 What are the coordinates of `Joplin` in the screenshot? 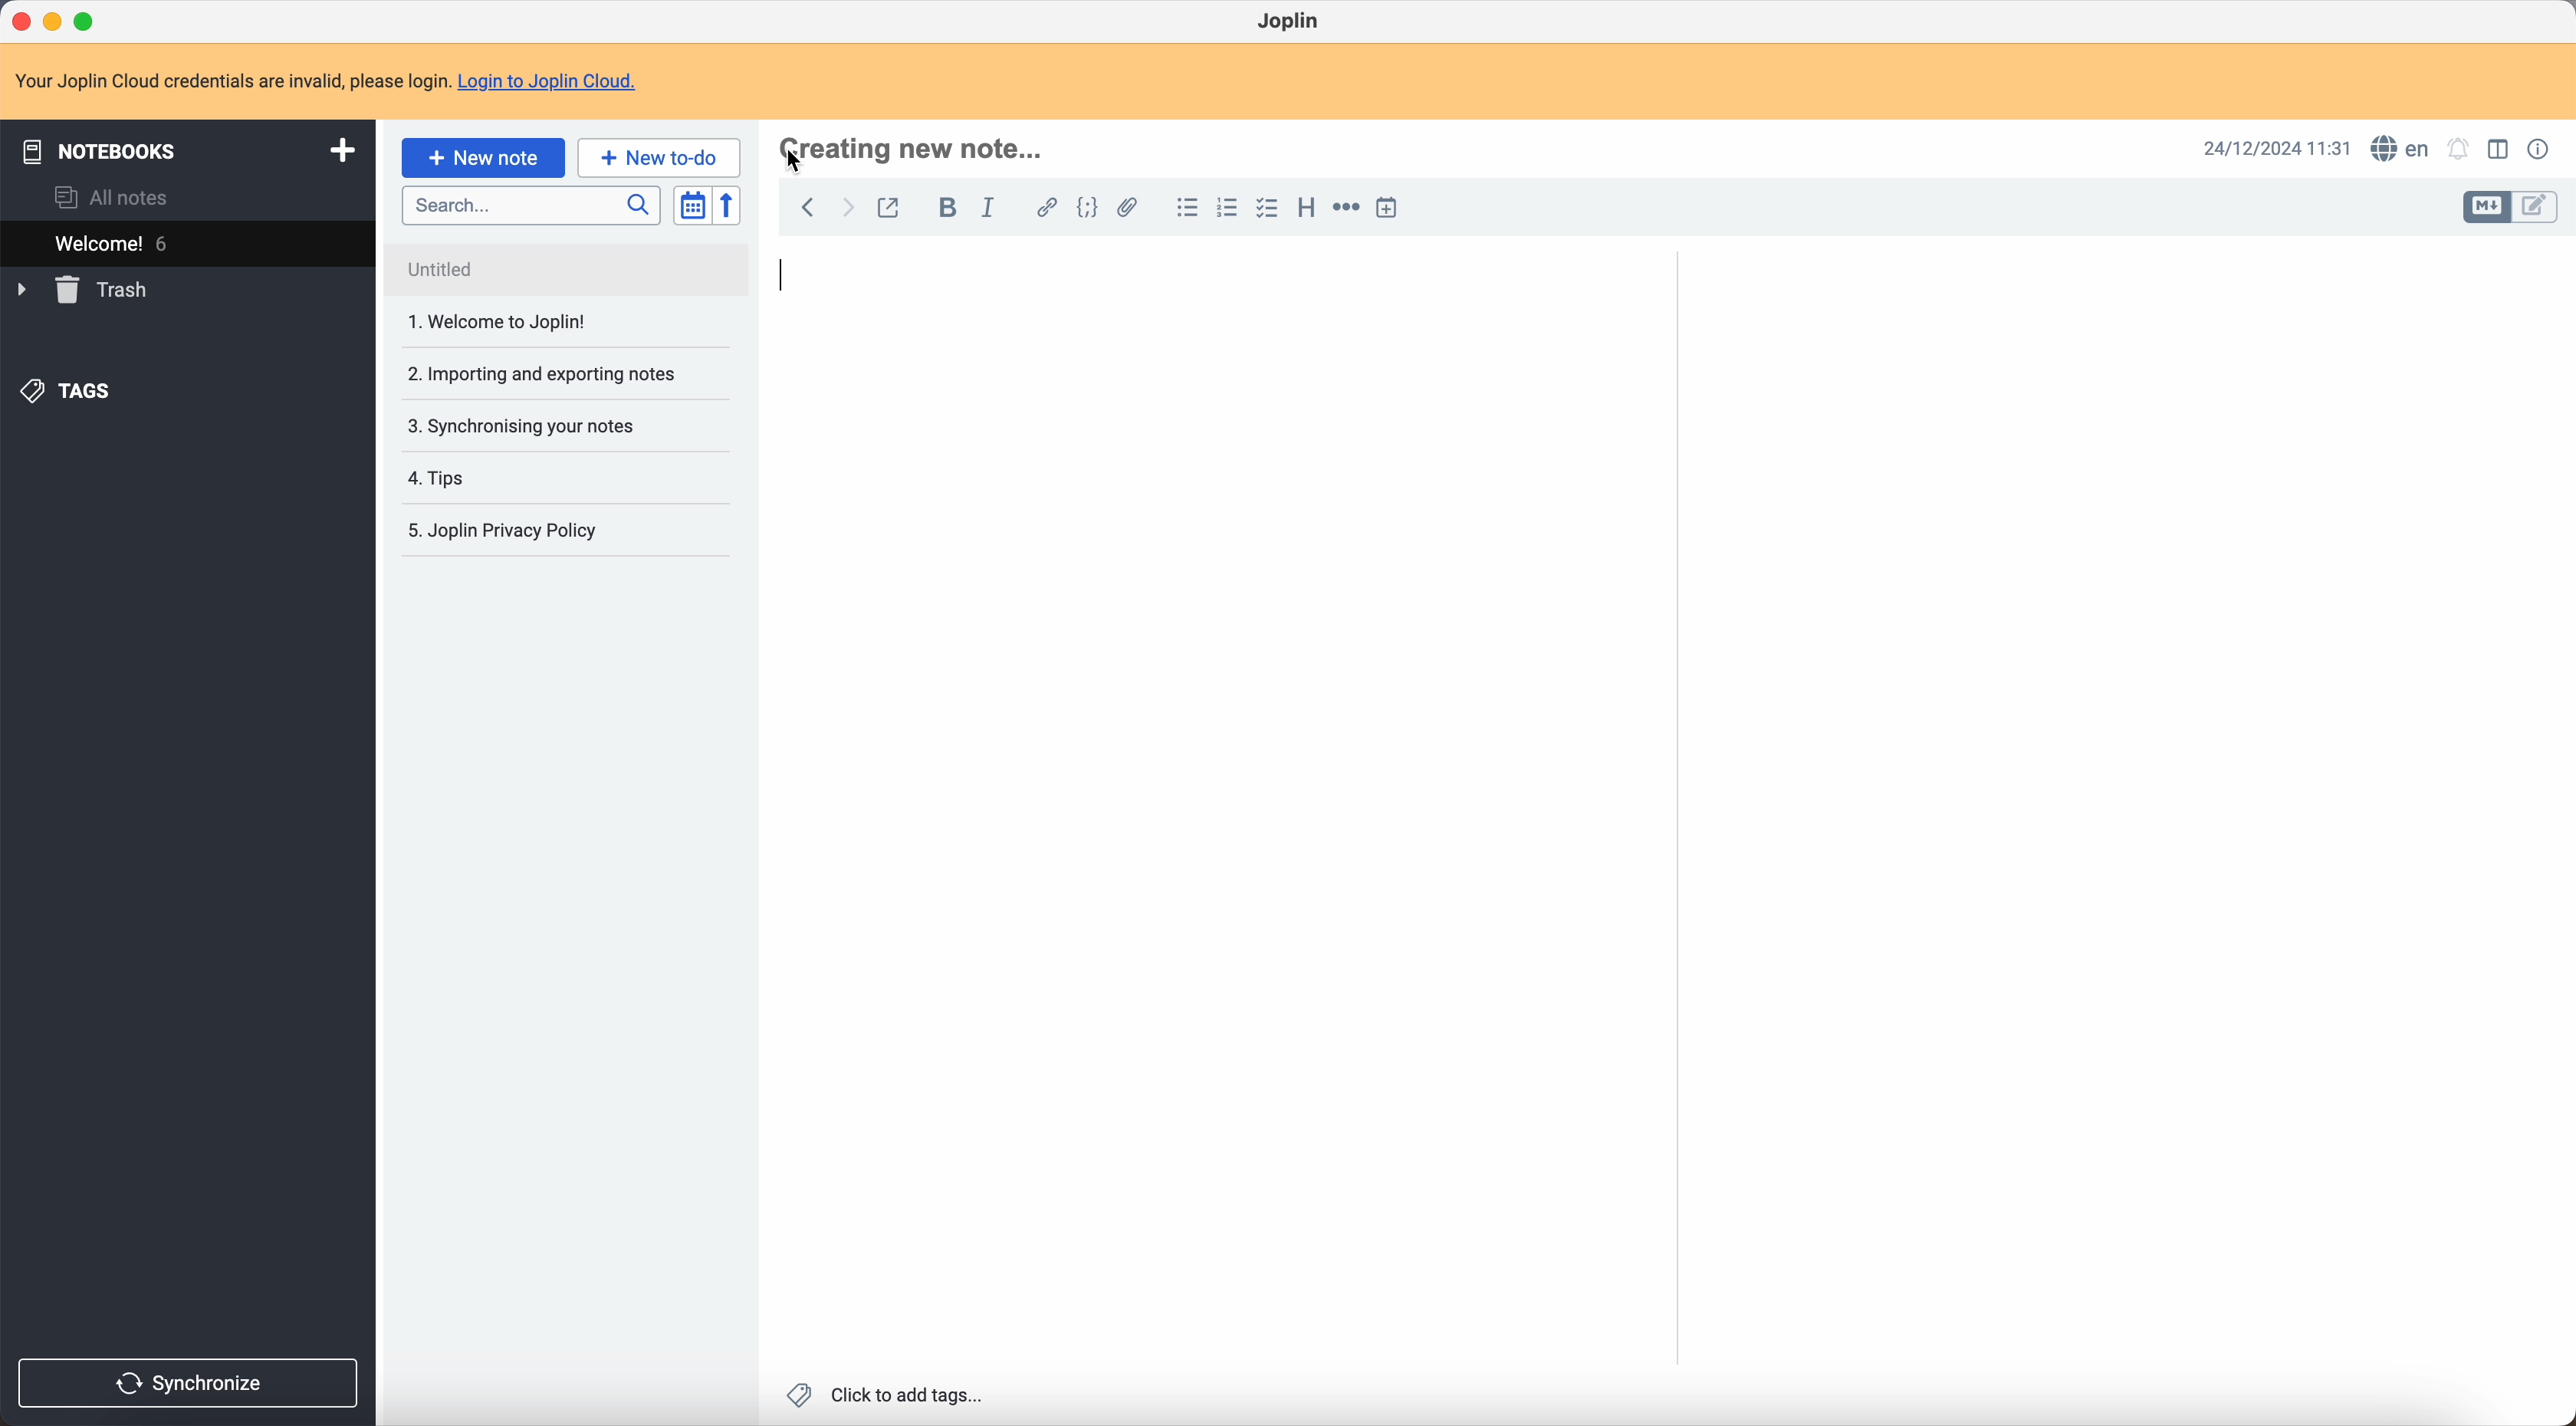 It's located at (1287, 20).